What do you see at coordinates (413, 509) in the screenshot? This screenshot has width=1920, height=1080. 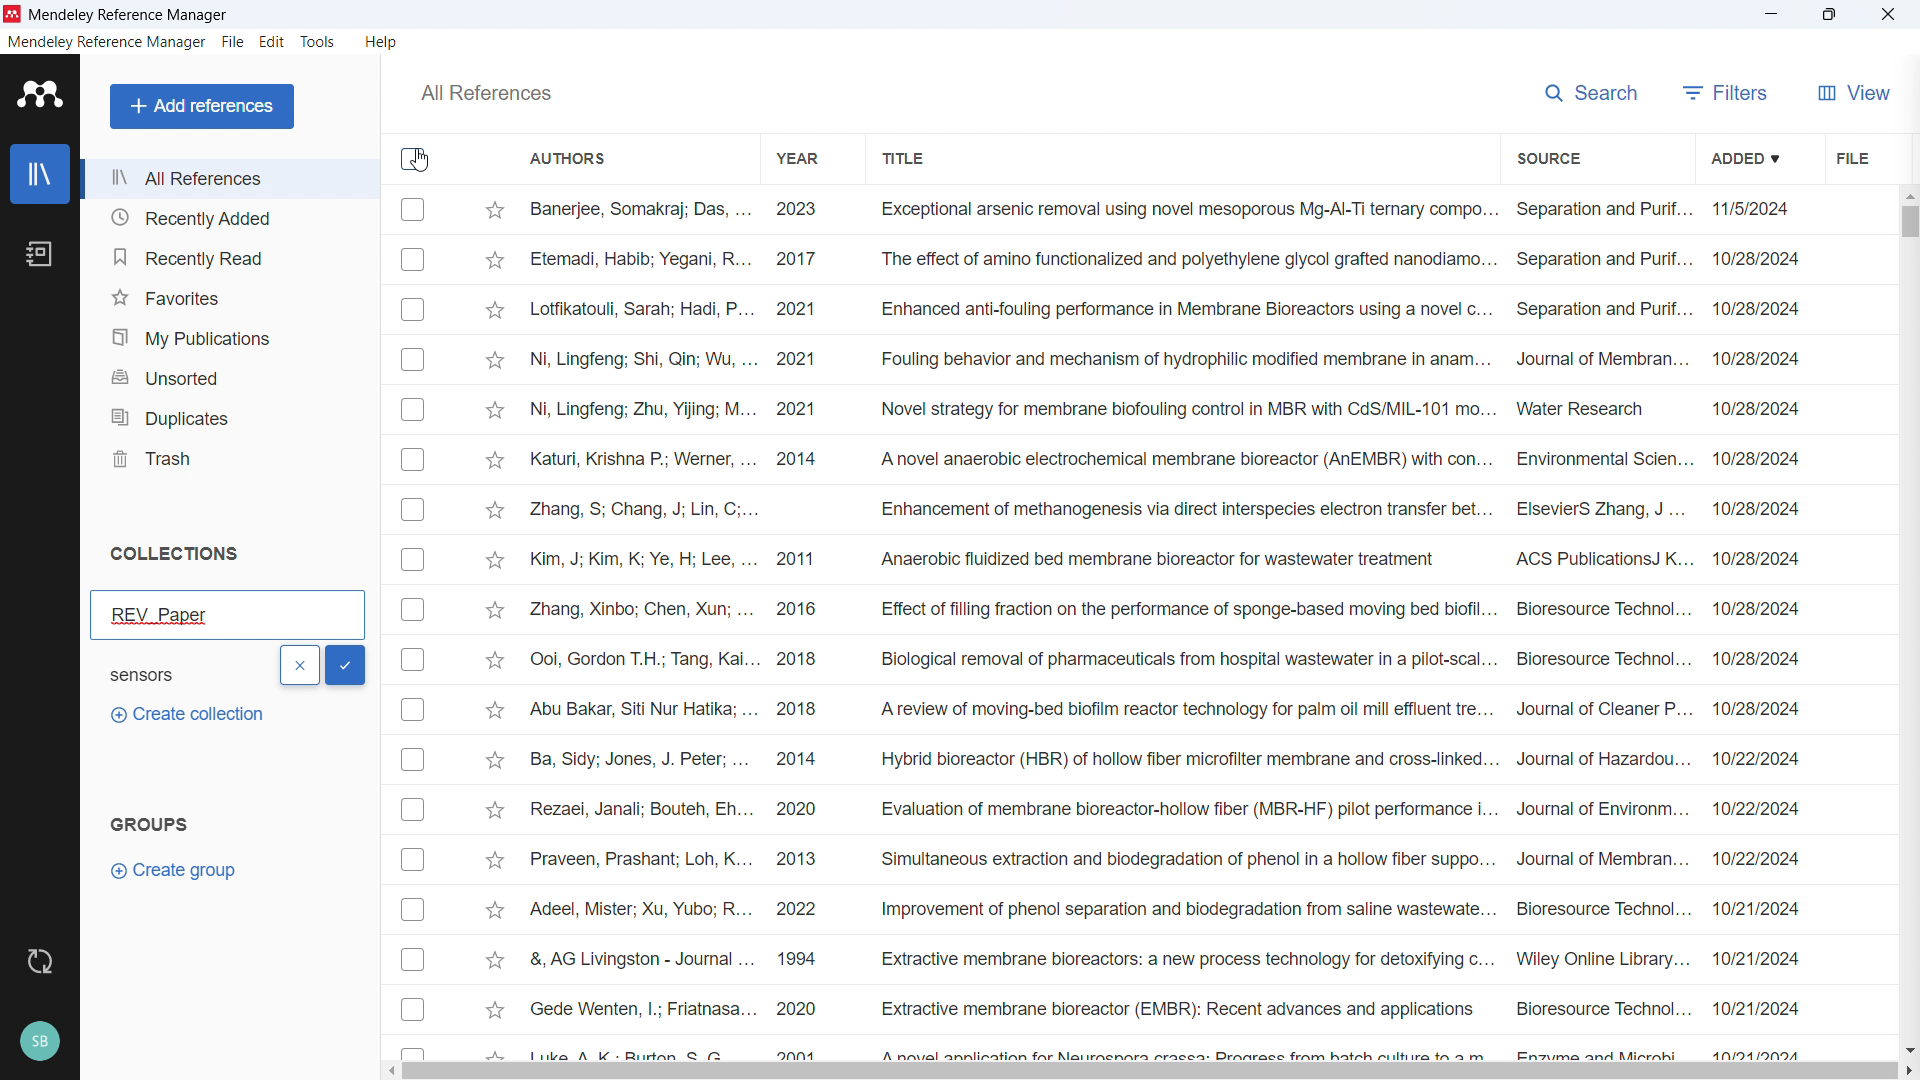 I see `Select respective publication` at bounding box center [413, 509].